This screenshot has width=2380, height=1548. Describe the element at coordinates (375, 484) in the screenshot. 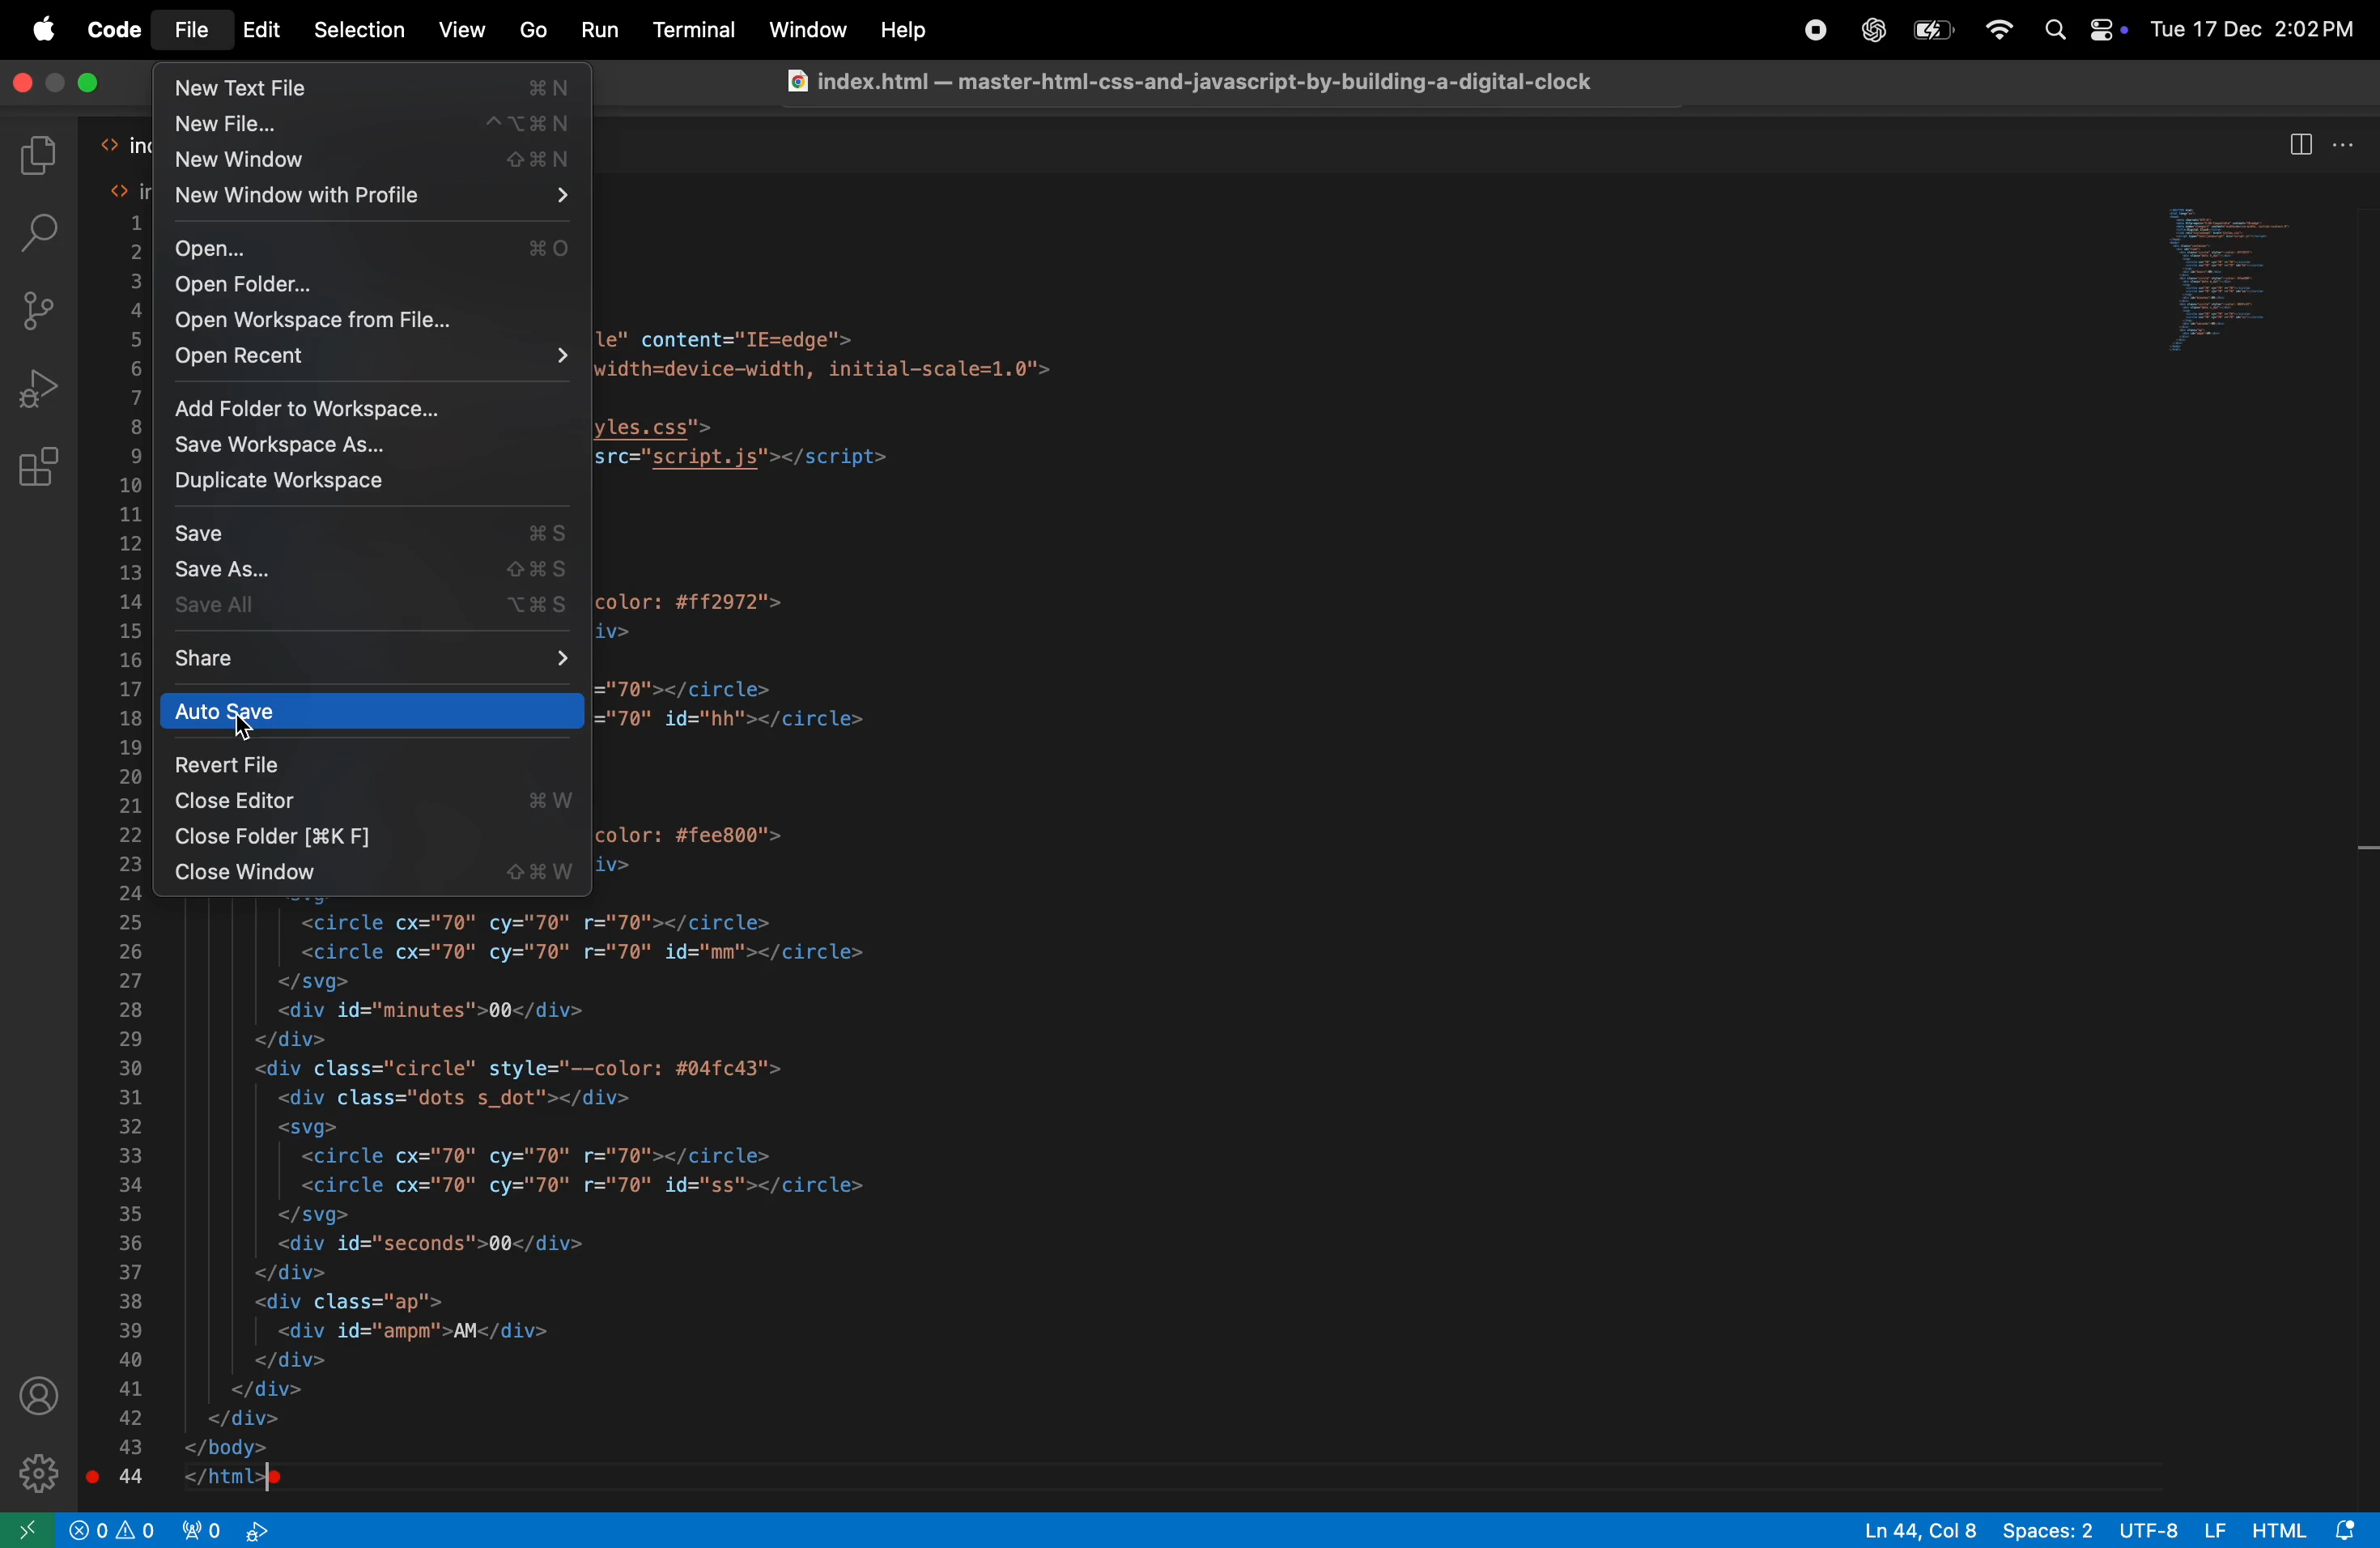

I see `duplicate` at that location.